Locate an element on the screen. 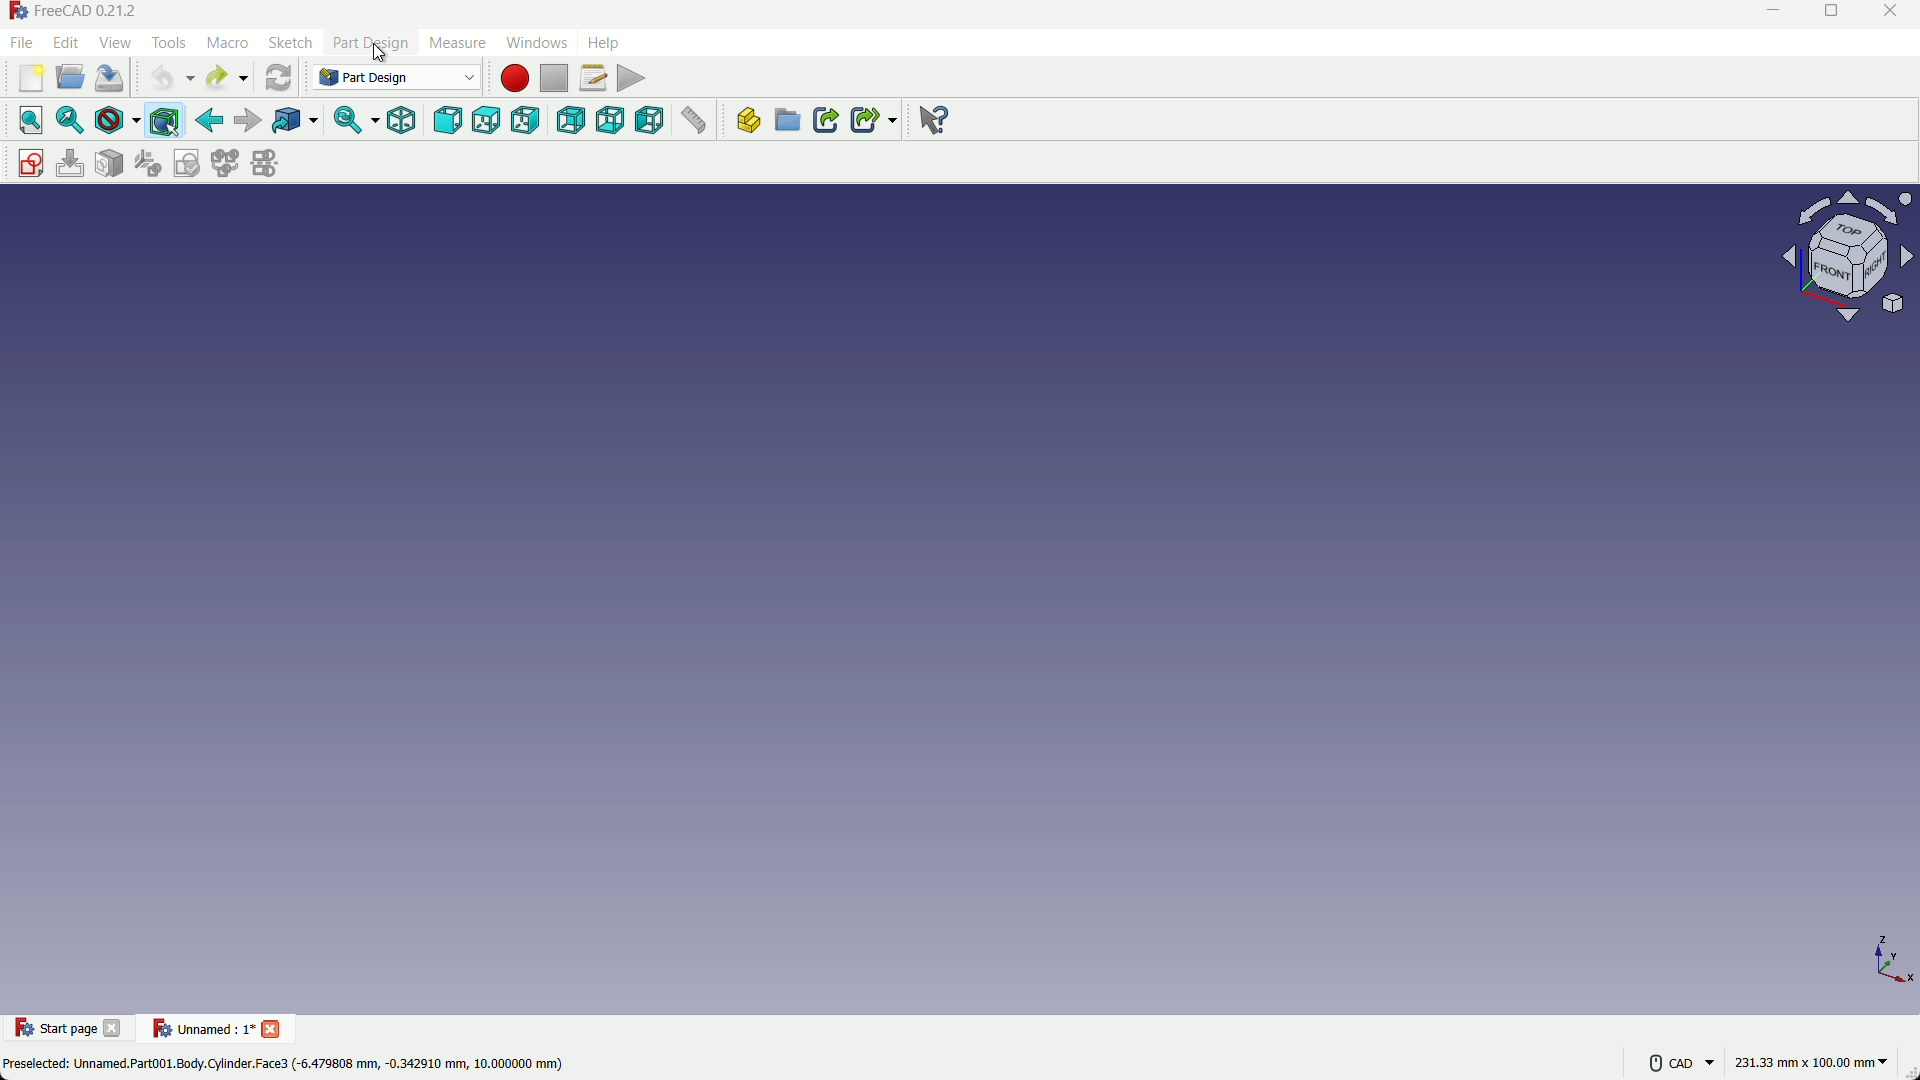 The image size is (1920, 1080). z, y, x axis is located at coordinates (1877, 962).